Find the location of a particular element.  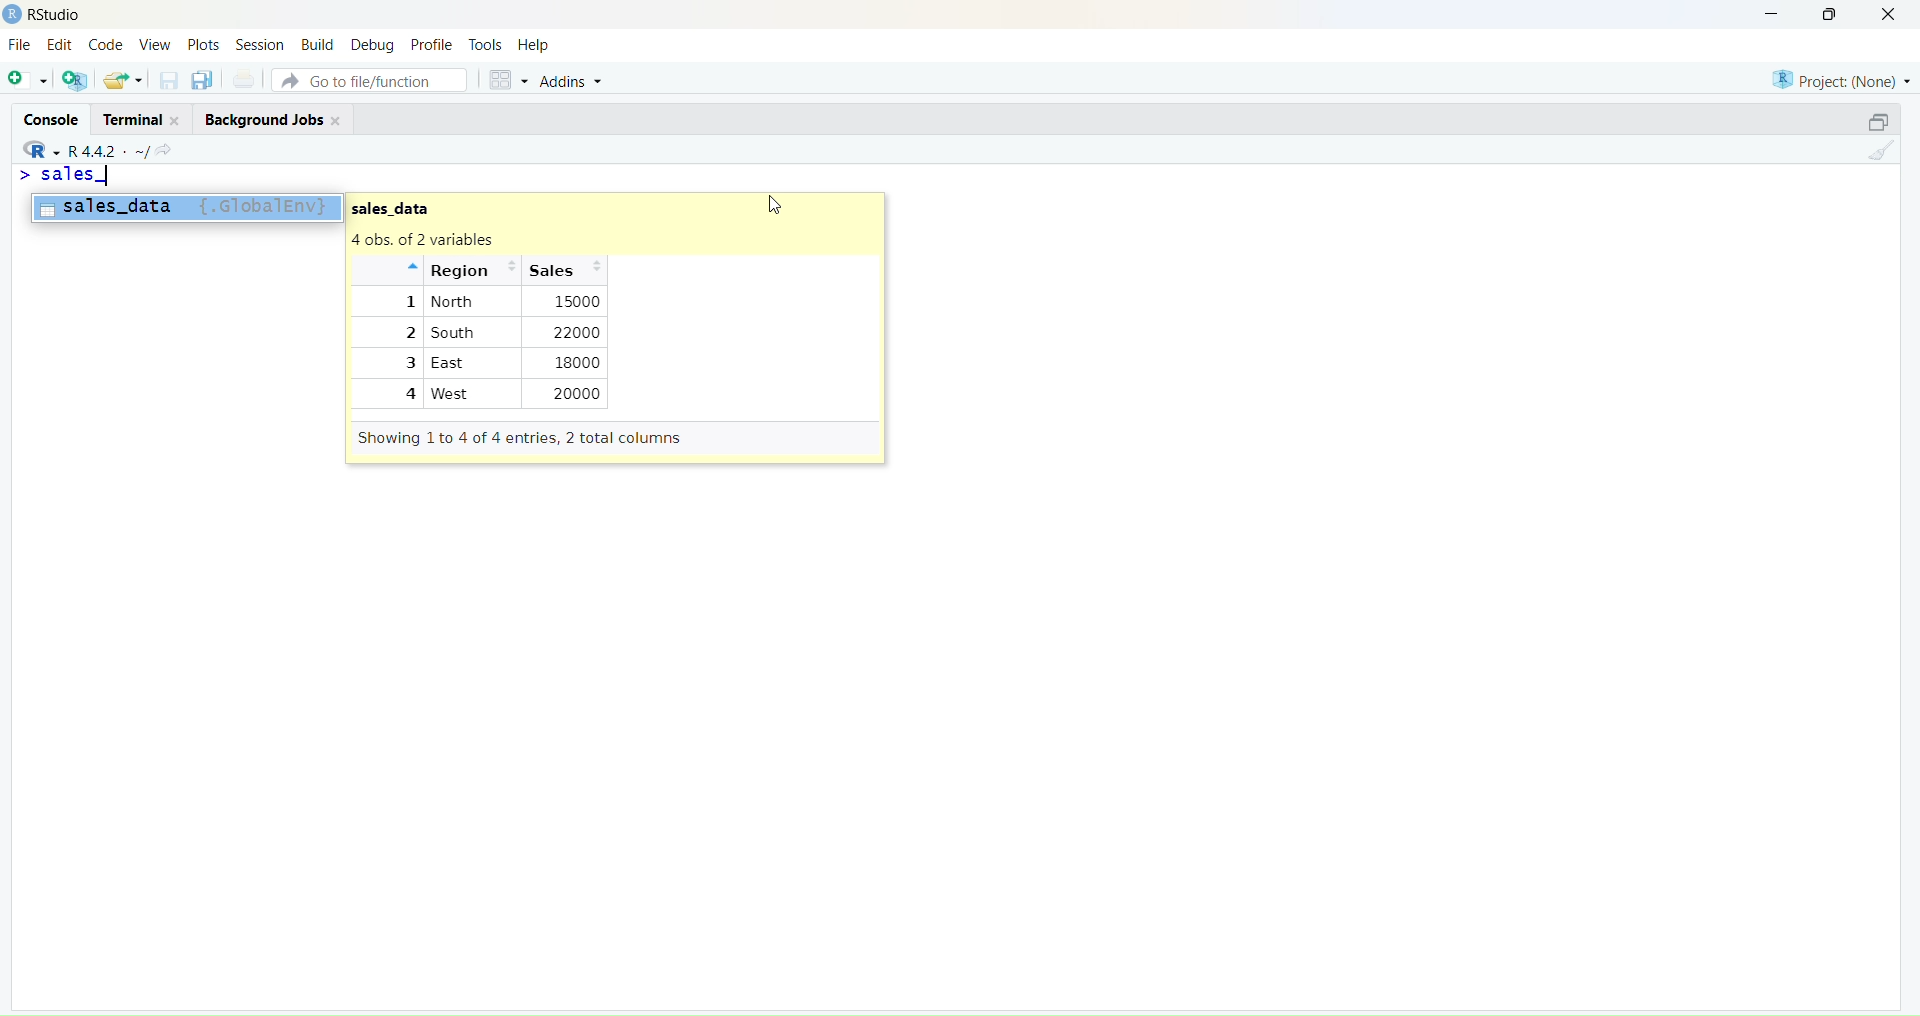

Go to file/function is located at coordinates (368, 79).